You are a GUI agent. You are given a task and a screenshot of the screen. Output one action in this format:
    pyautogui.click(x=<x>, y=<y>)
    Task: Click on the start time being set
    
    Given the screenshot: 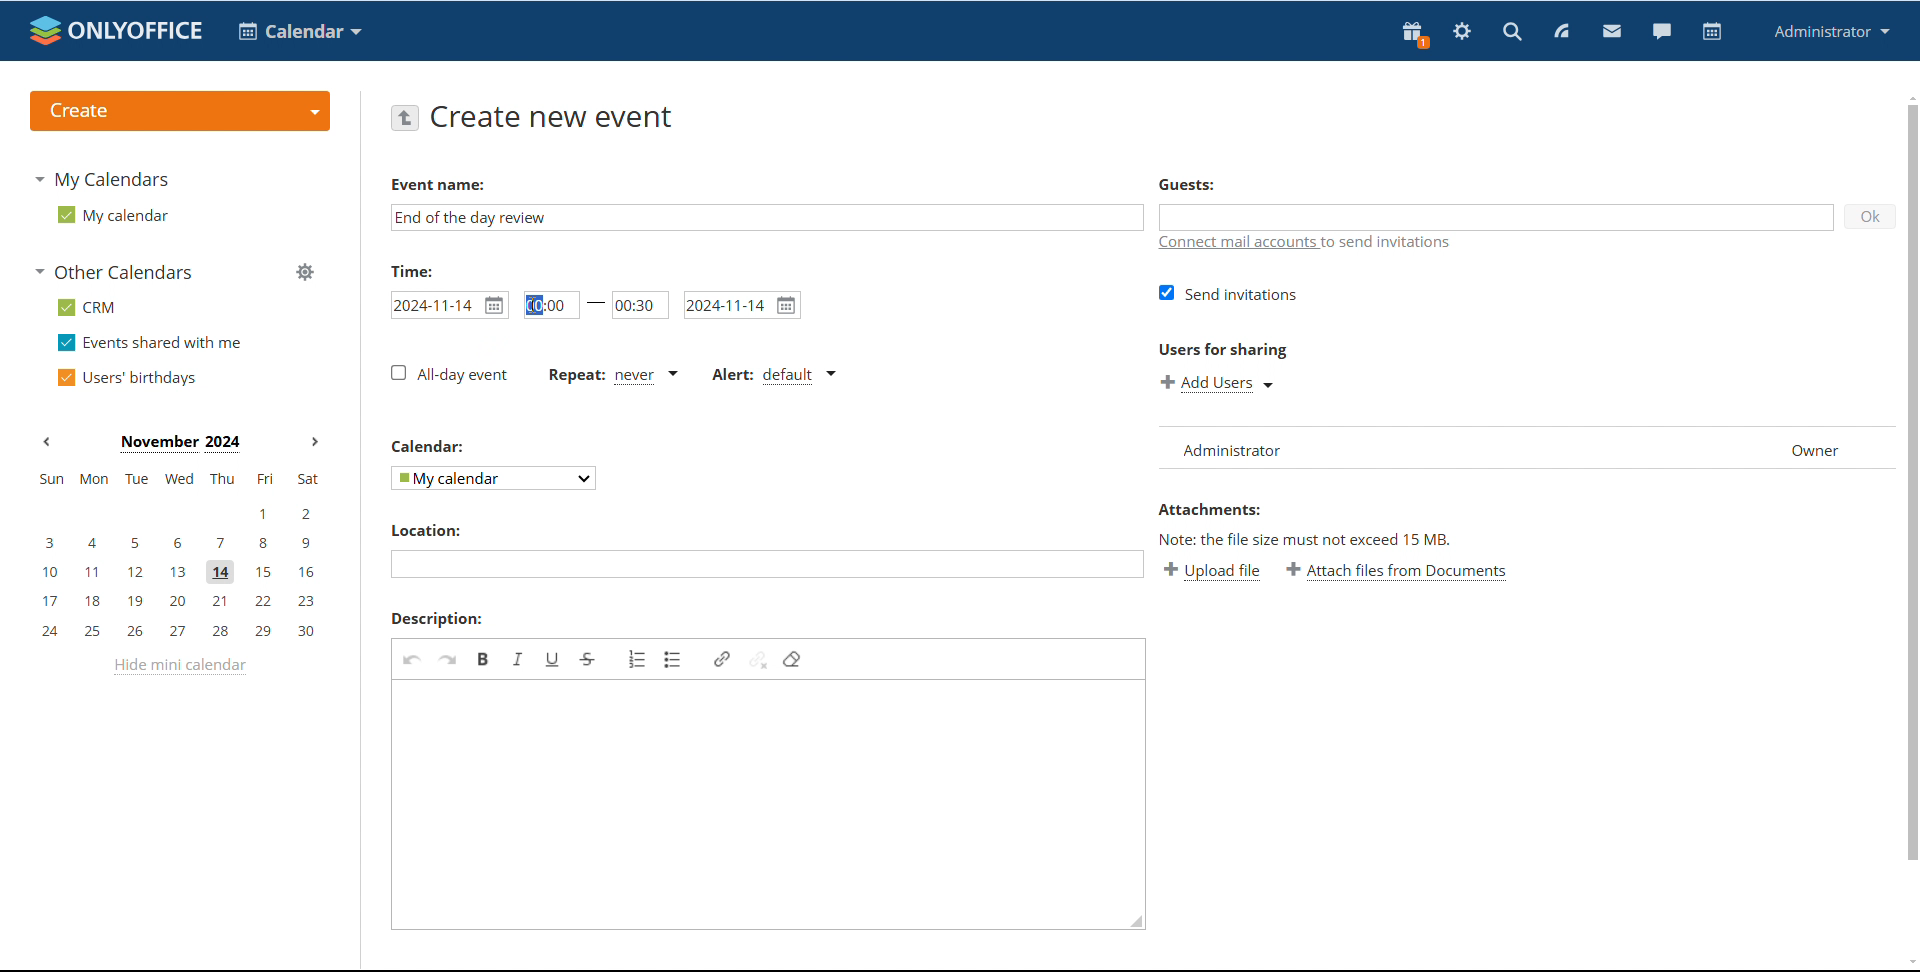 What is the action you would take?
    pyautogui.click(x=552, y=304)
    